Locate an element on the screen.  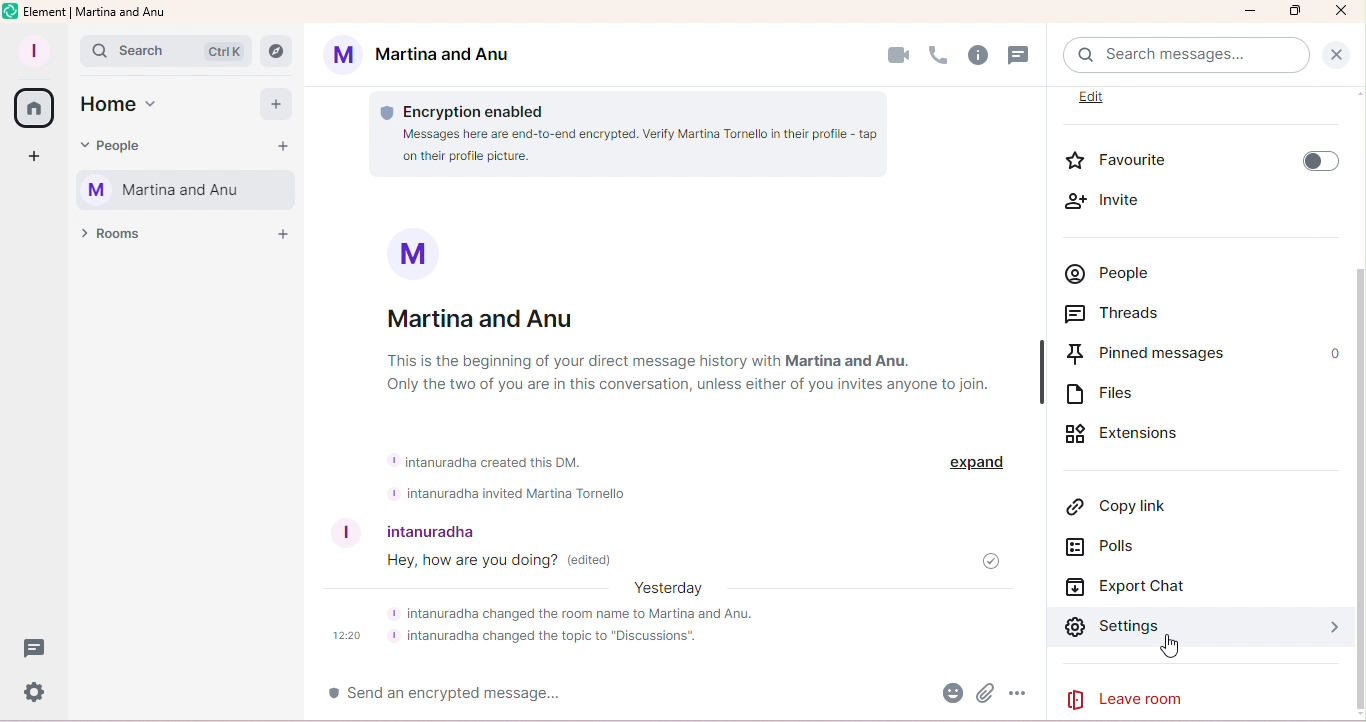
Add is located at coordinates (271, 103).